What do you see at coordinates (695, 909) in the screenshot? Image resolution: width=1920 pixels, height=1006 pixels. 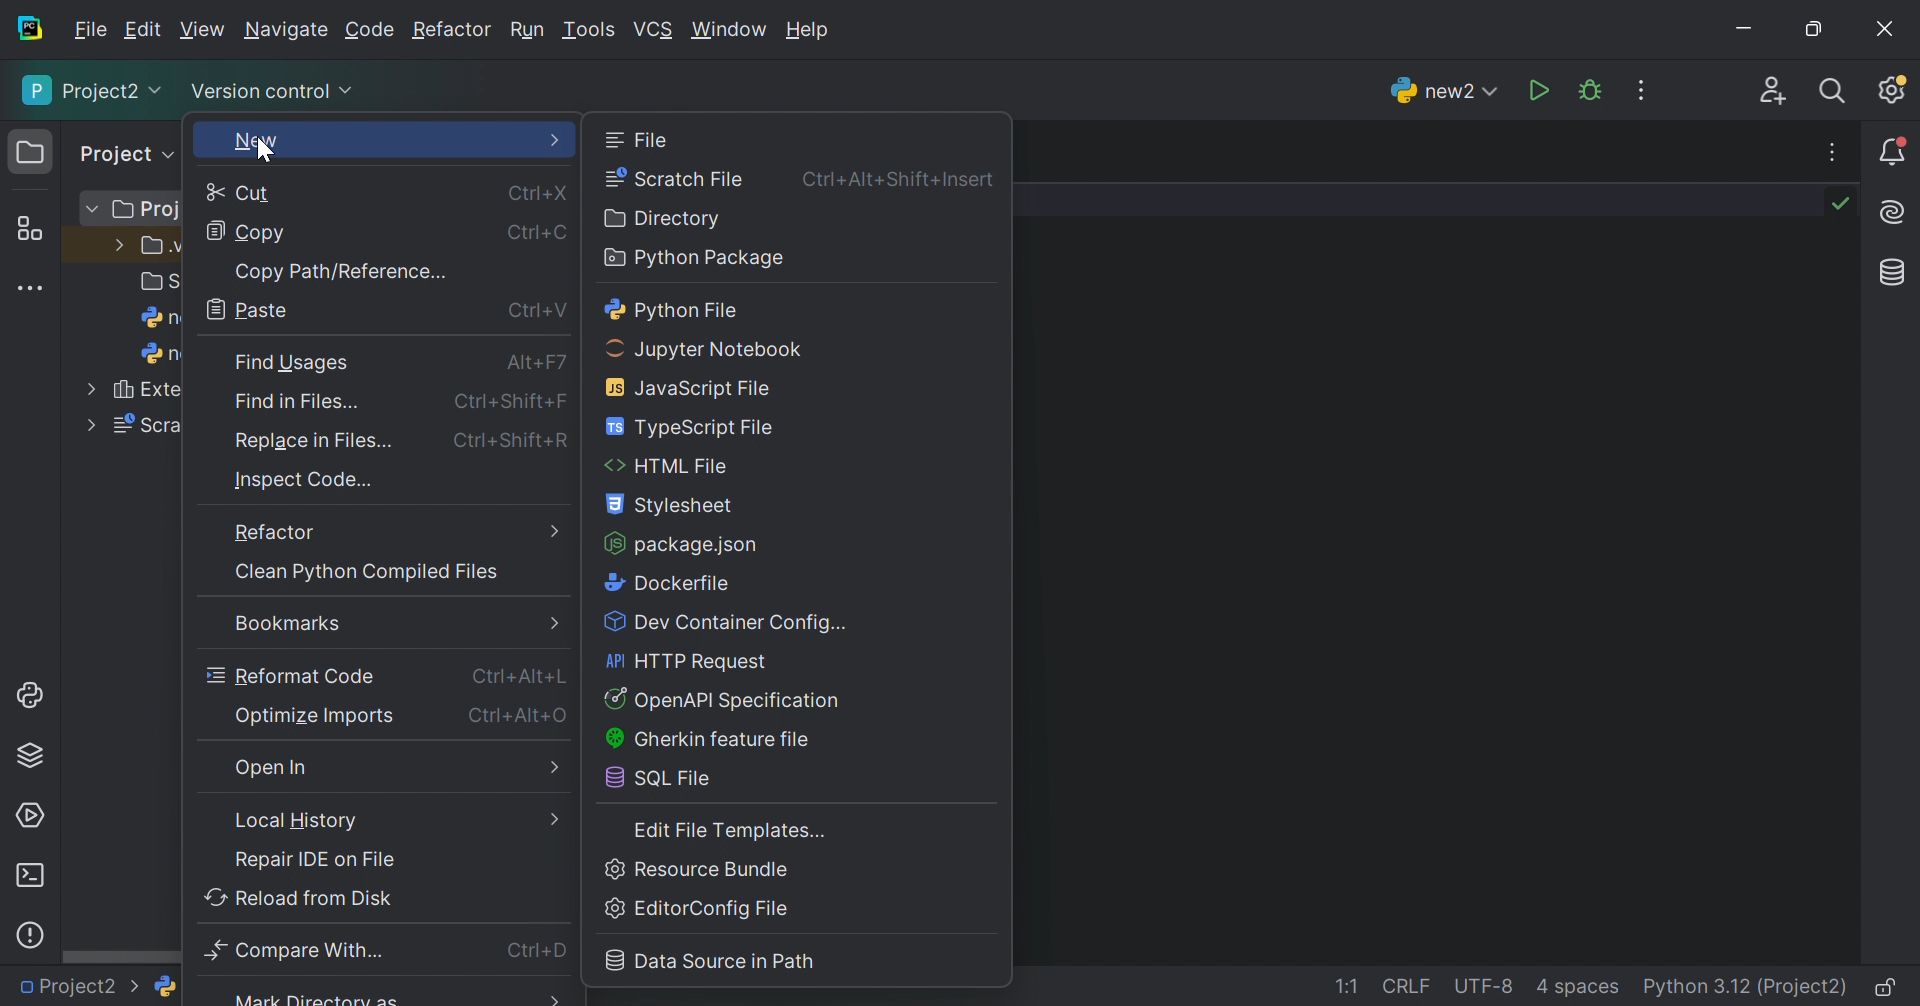 I see `EditorConfig File` at bounding box center [695, 909].